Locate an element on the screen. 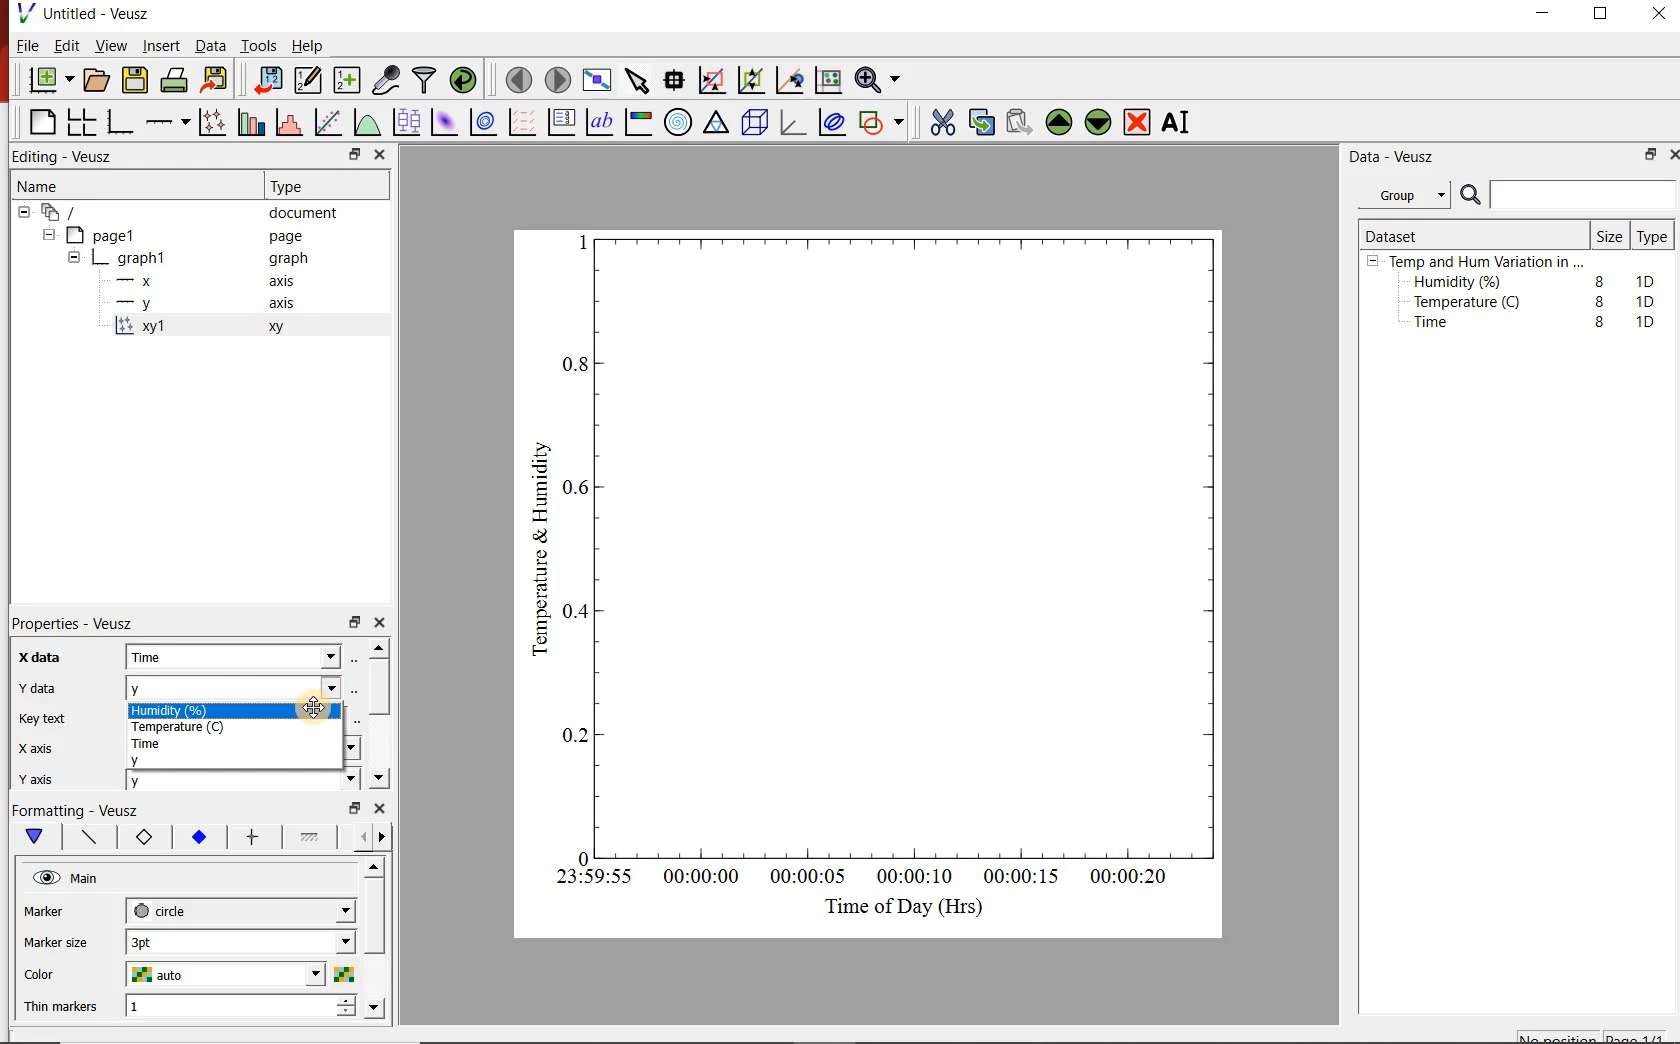 The height and width of the screenshot is (1044, 1680). close is located at coordinates (1660, 14).